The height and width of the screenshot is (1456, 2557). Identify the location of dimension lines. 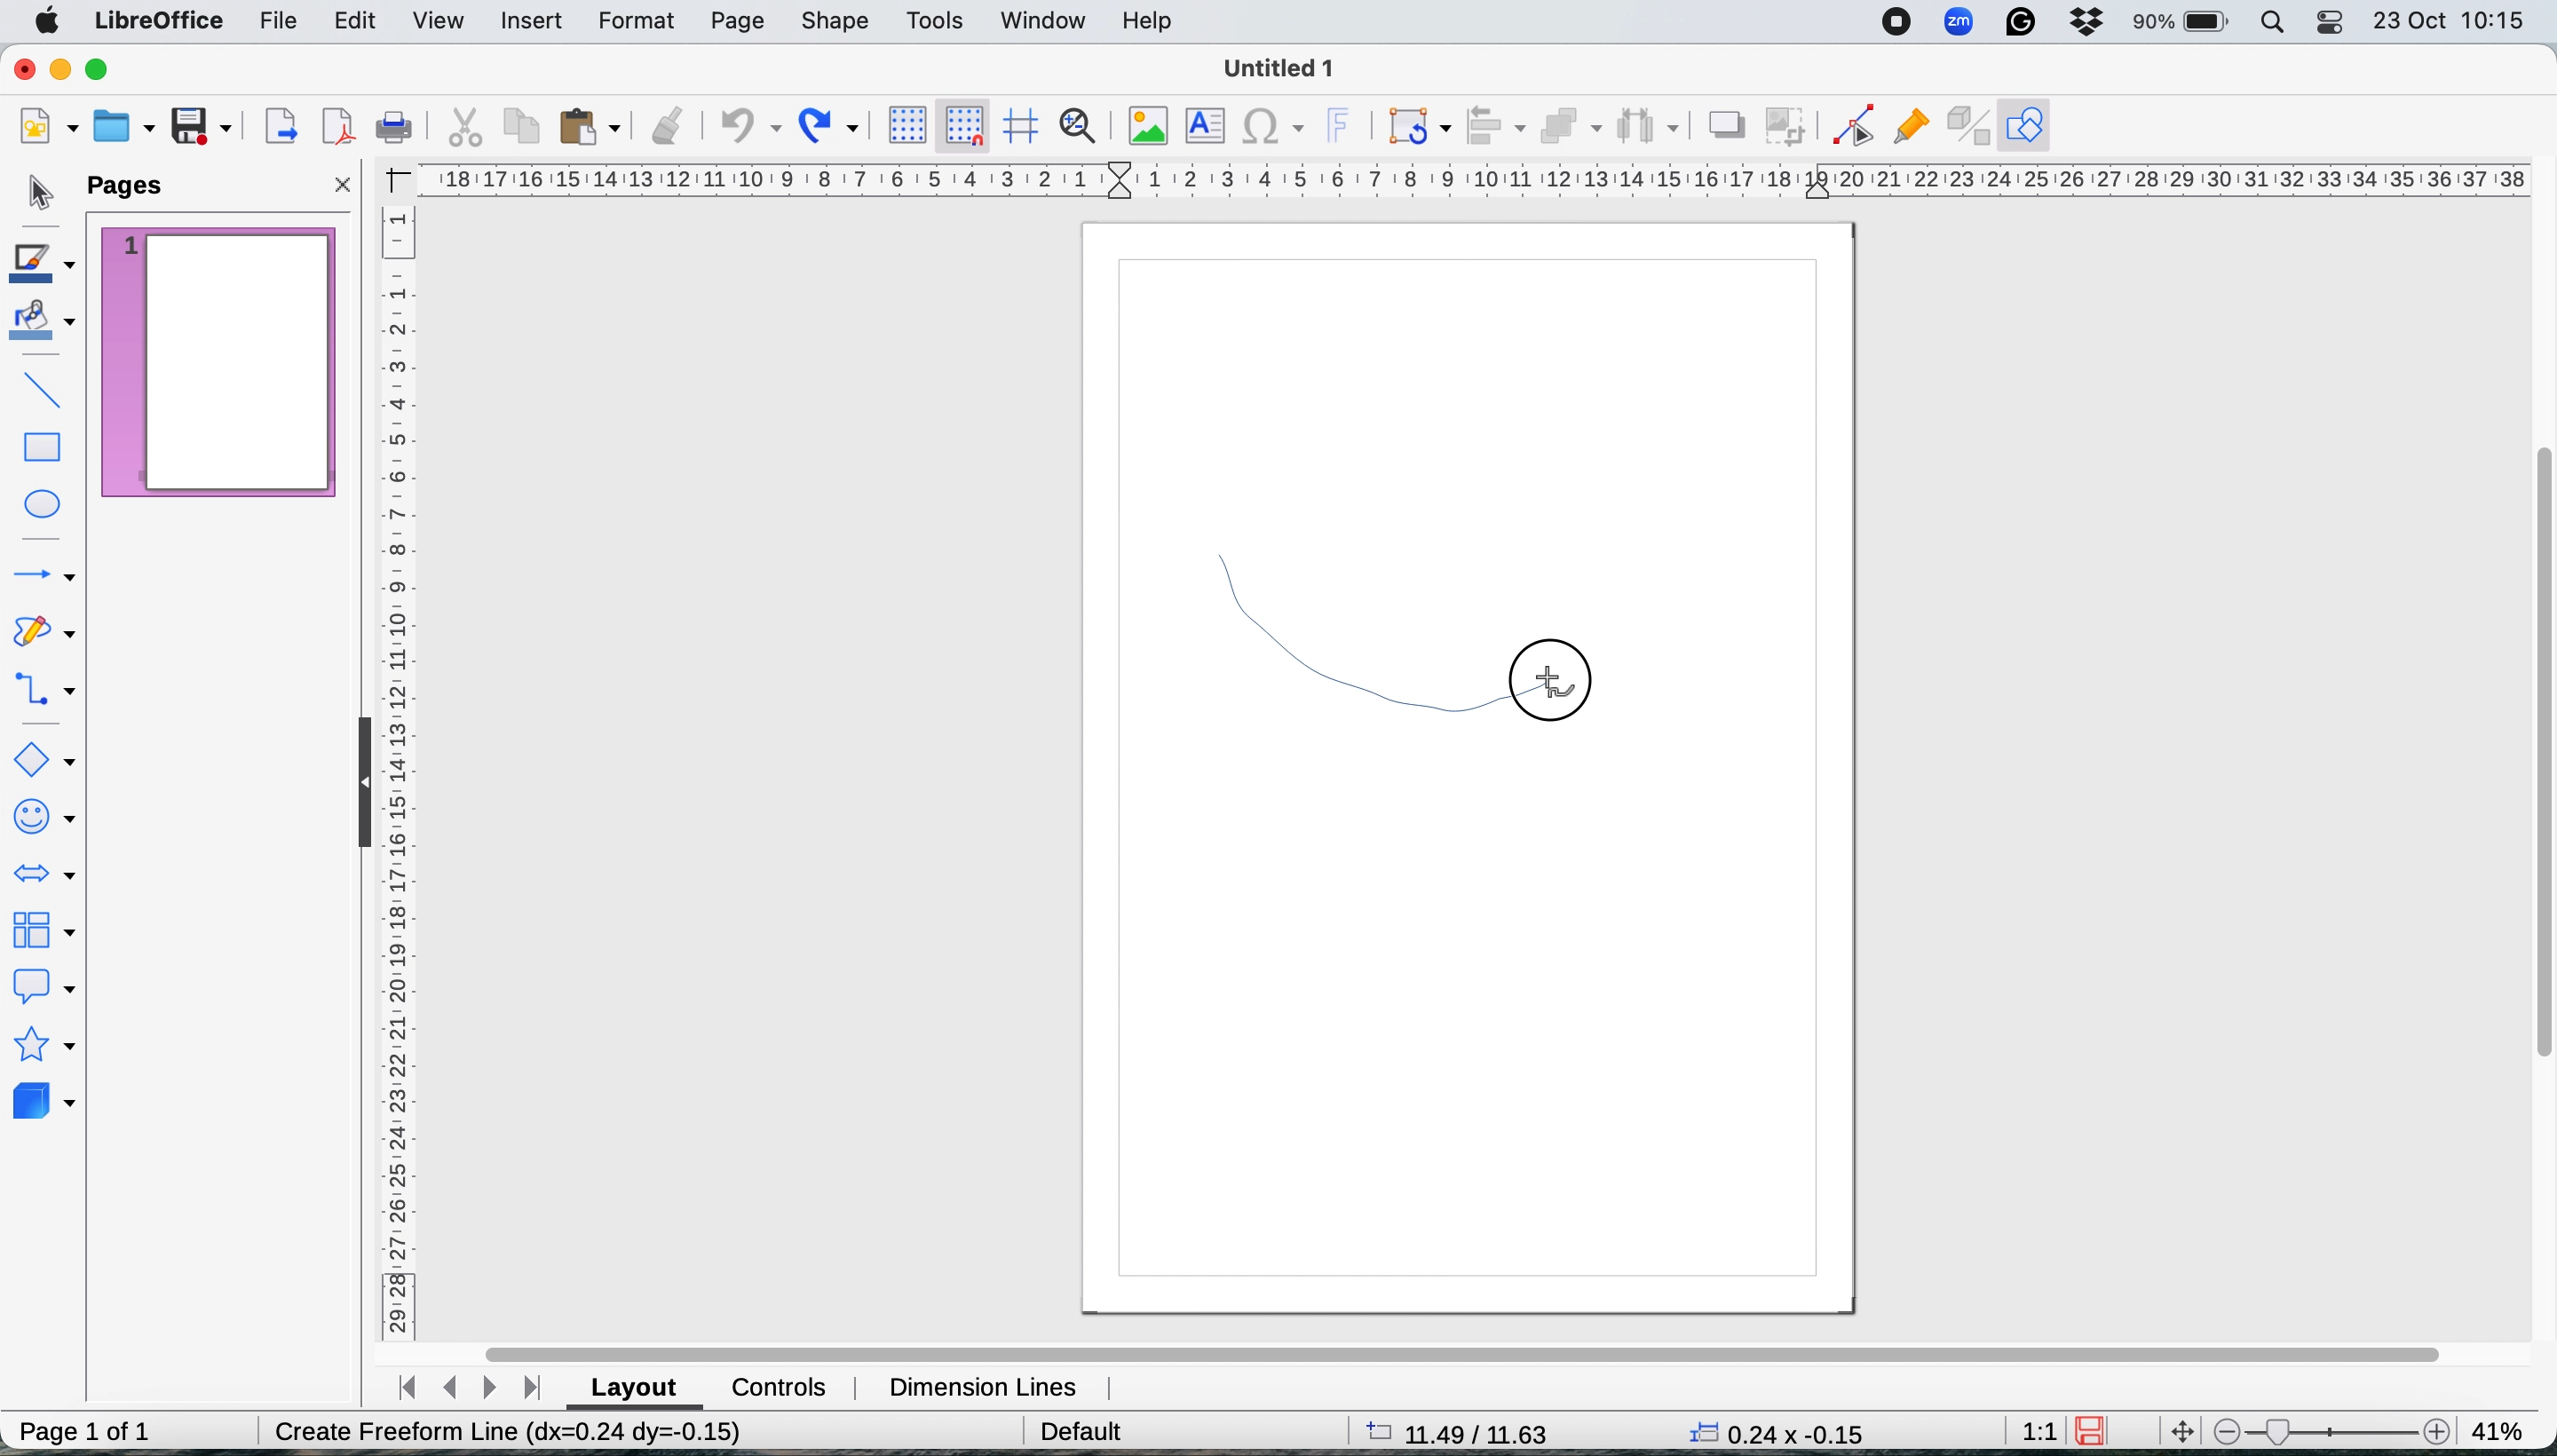
(991, 1384).